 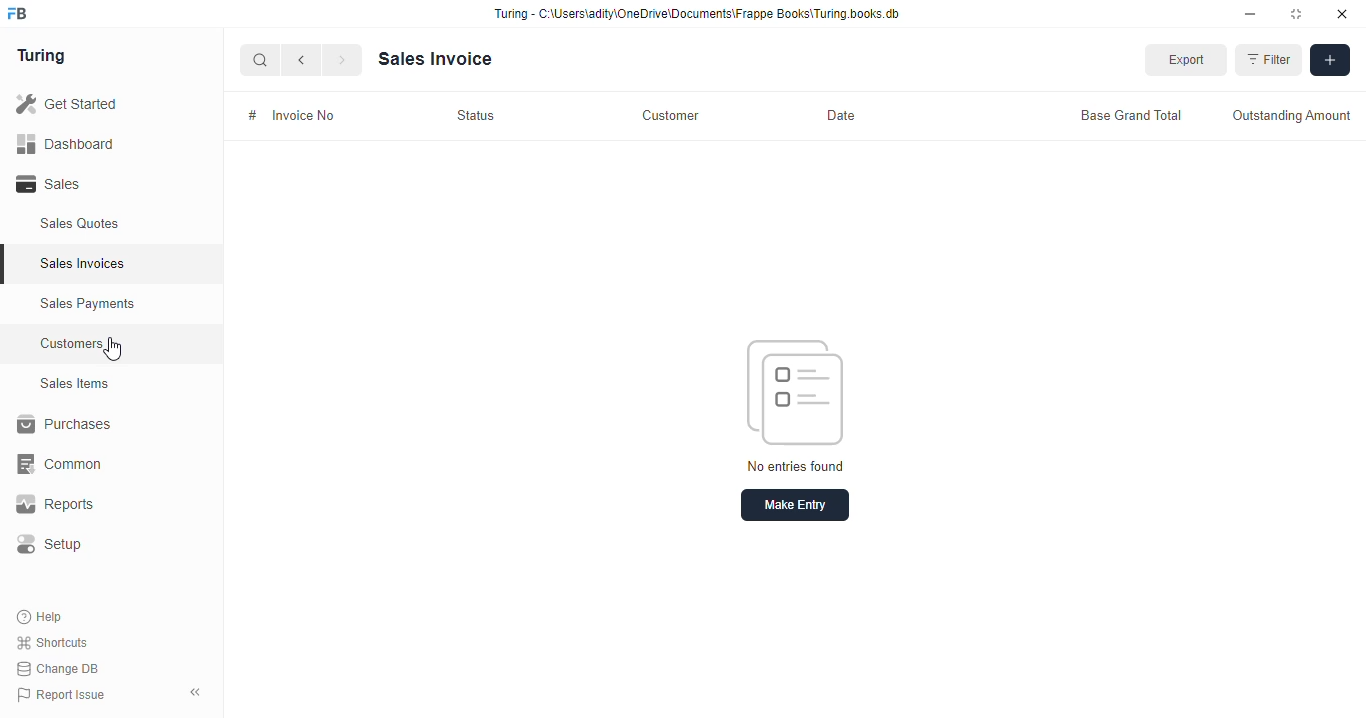 What do you see at coordinates (305, 61) in the screenshot?
I see `go back` at bounding box center [305, 61].